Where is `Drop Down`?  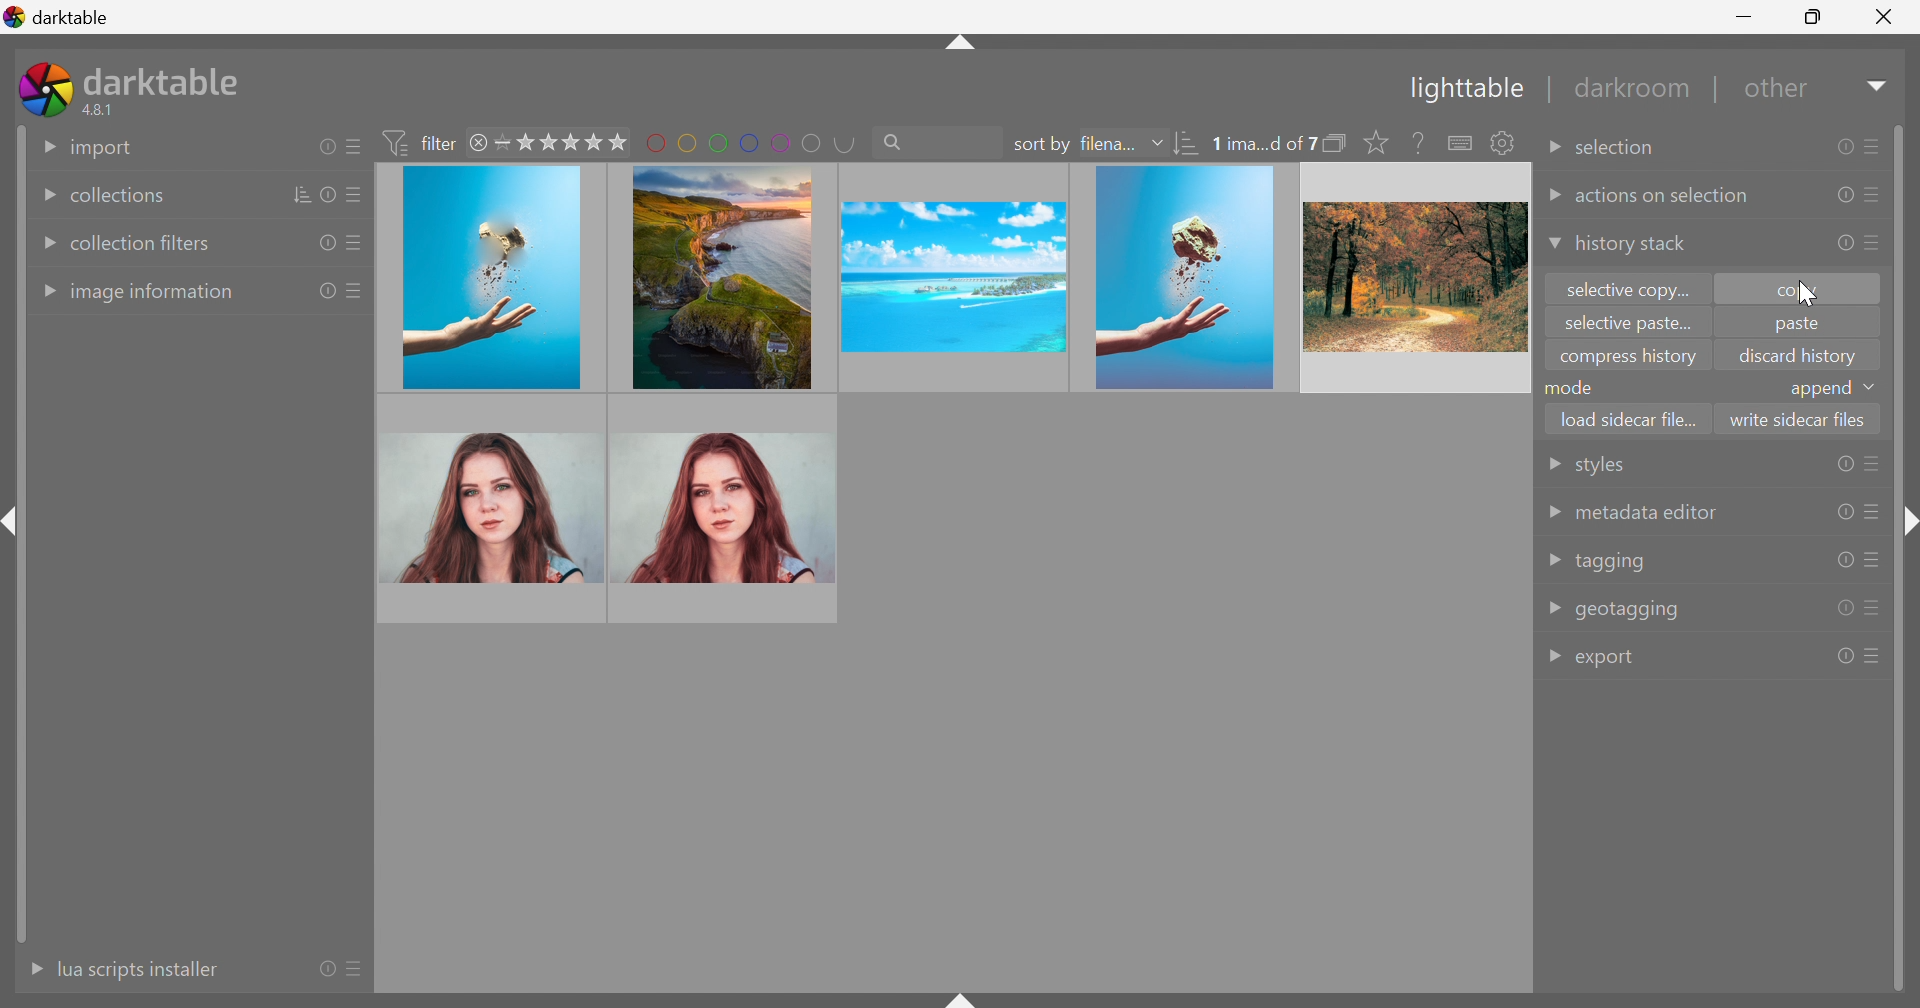
Drop Down is located at coordinates (1156, 142).